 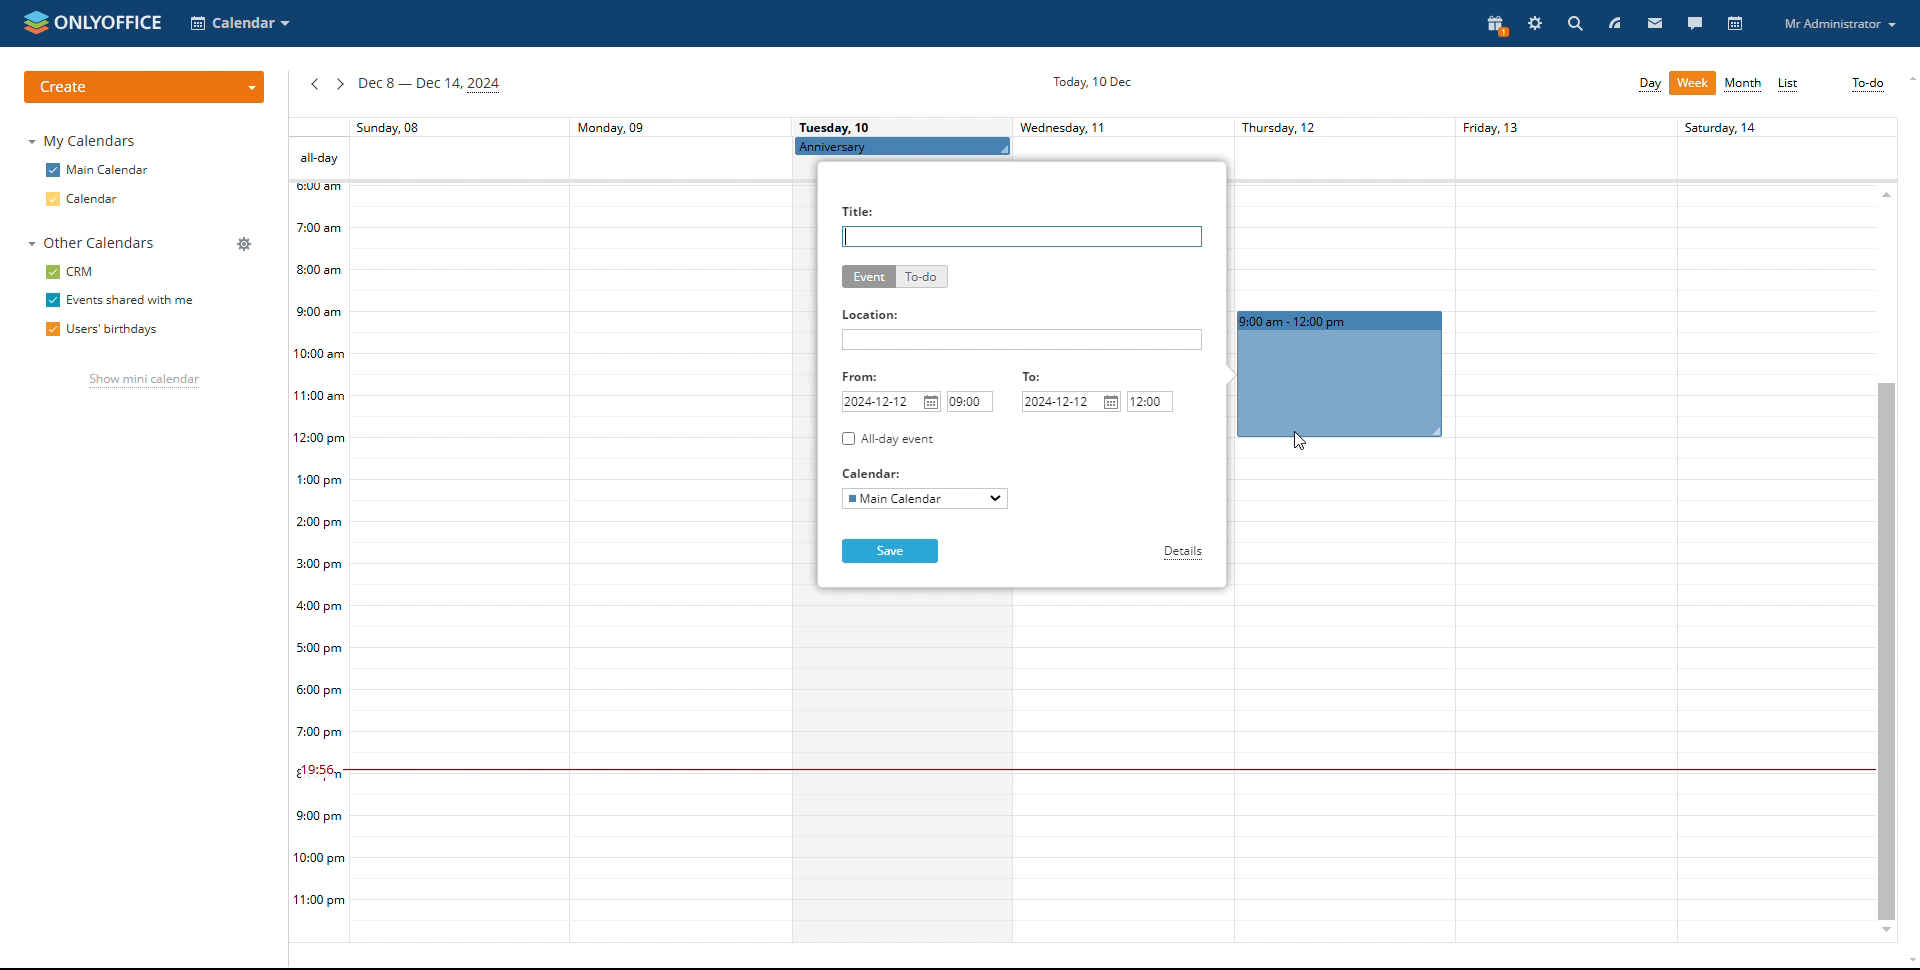 I want to click on week view, so click(x=1693, y=83).